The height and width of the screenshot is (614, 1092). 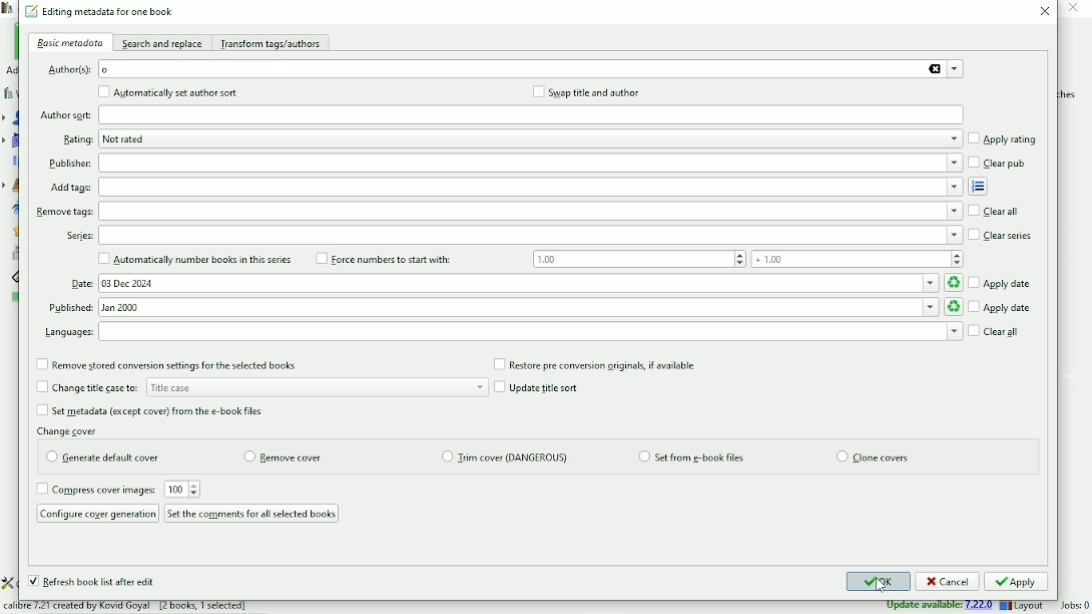 What do you see at coordinates (97, 513) in the screenshot?
I see `Configure cover generation` at bounding box center [97, 513].